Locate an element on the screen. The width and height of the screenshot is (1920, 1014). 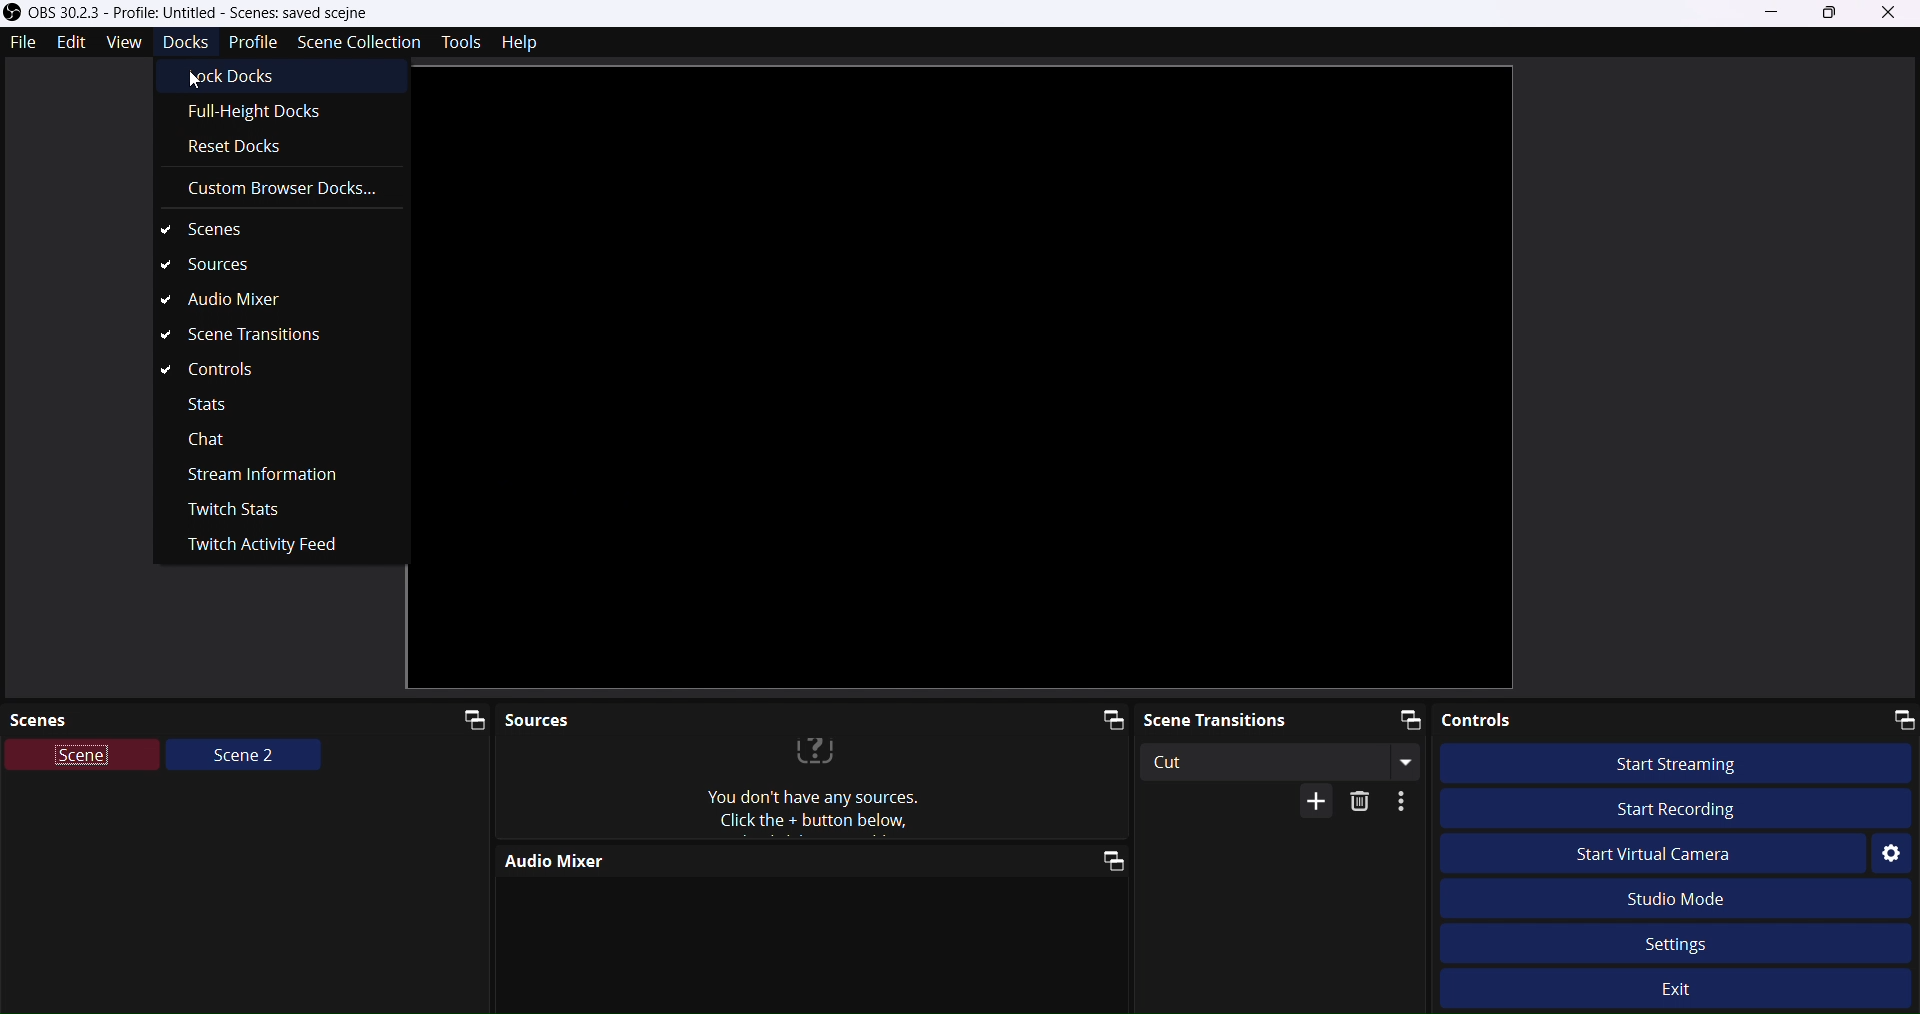
Scene2 is located at coordinates (244, 759).